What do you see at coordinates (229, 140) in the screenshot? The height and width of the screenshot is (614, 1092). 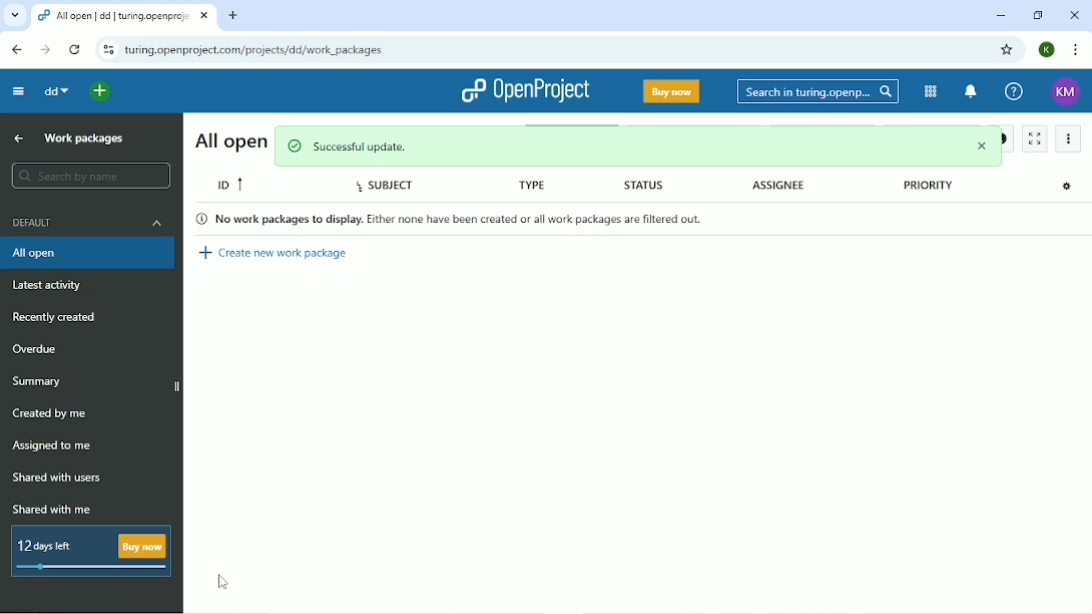 I see `All open` at bounding box center [229, 140].